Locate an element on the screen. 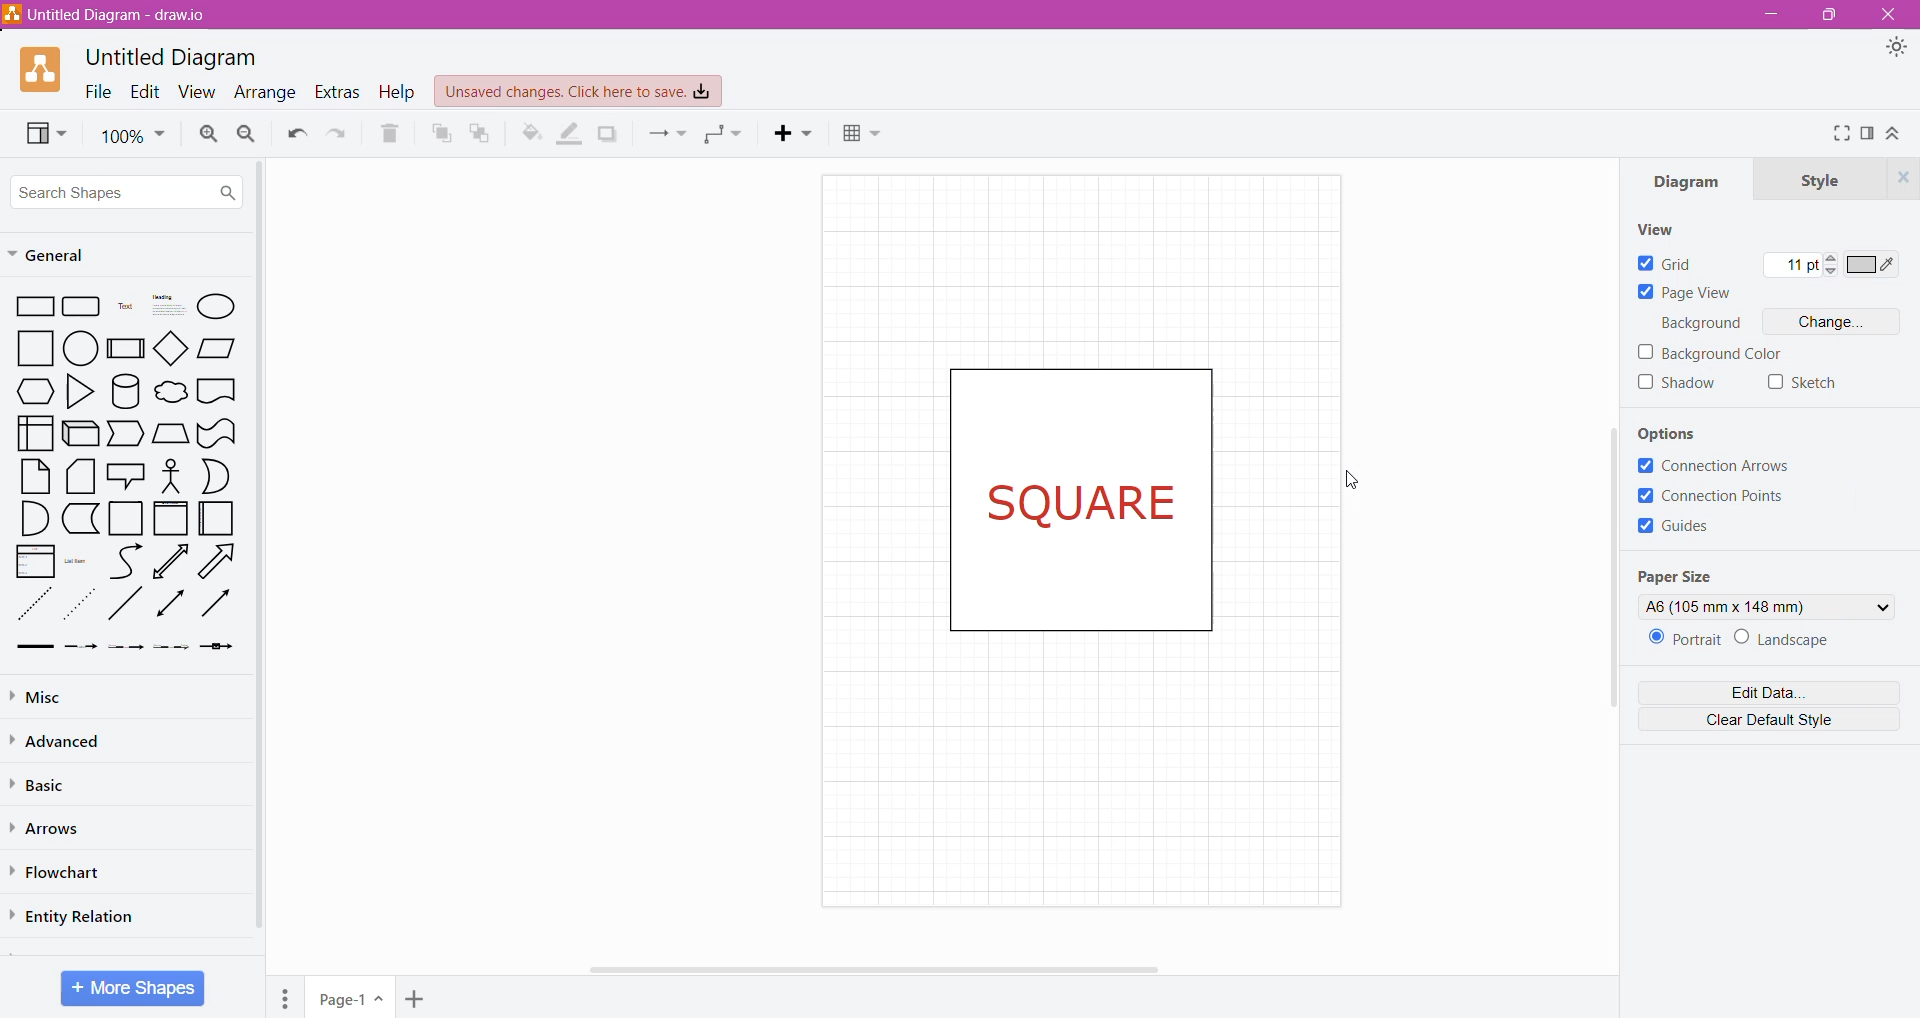 This screenshot has width=1920, height=1018. Cursor is located at coordinates (1357, 478).